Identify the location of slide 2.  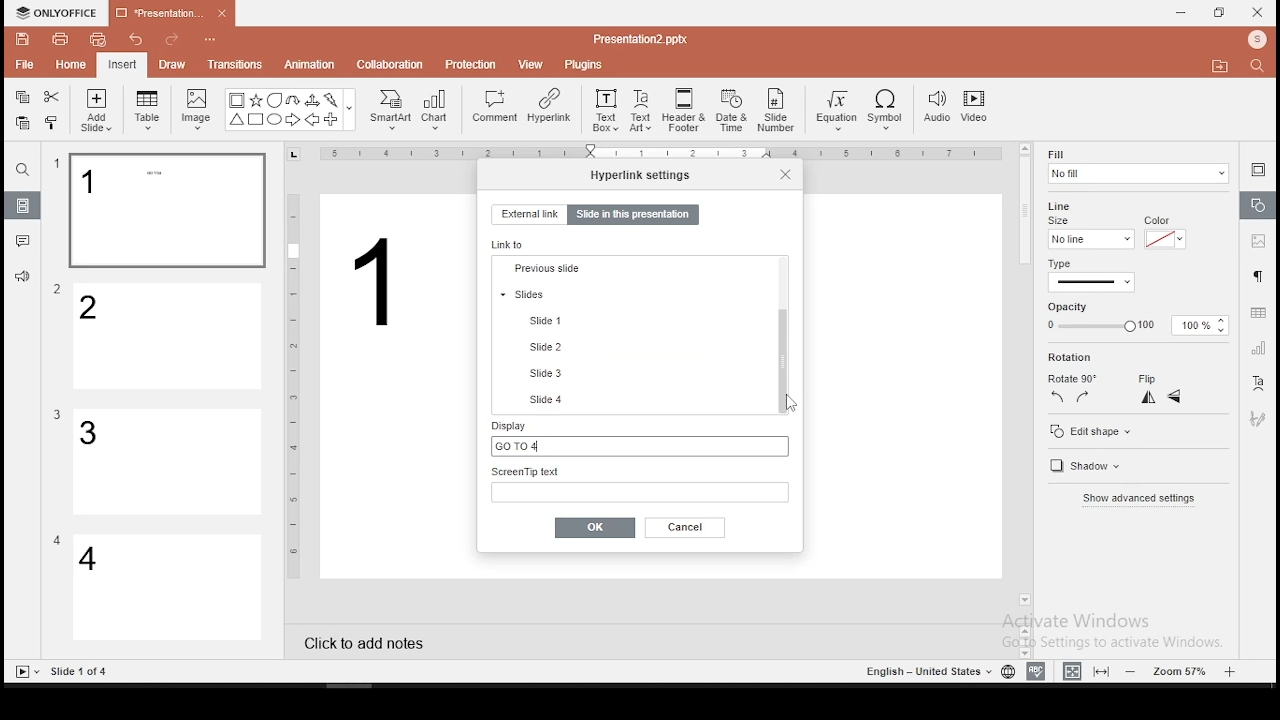
(169, 337).